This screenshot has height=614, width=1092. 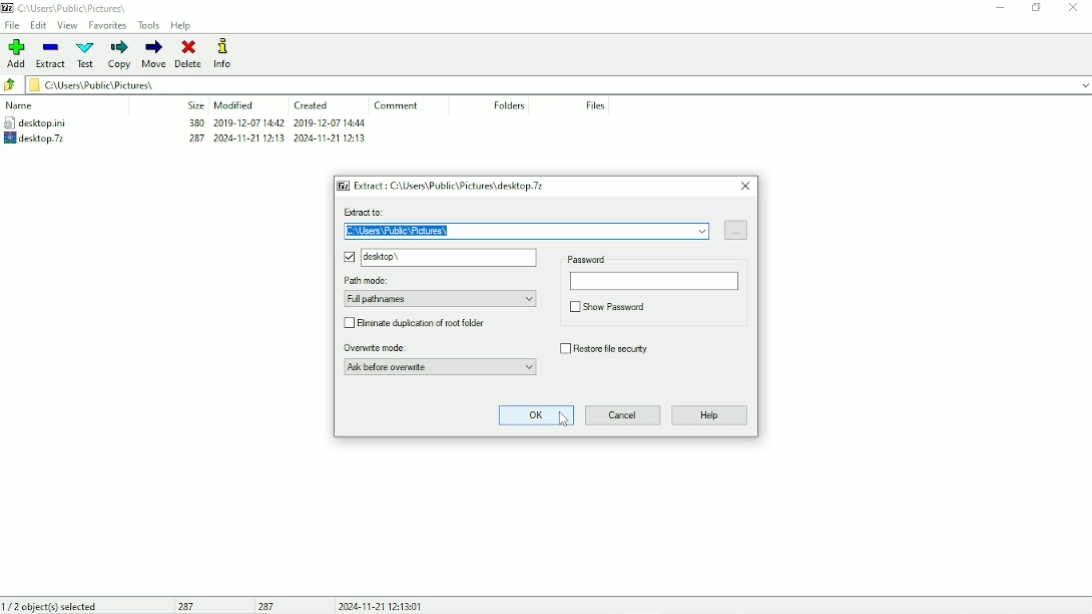 What do you see at coordinates (439, 367) in the screenshot?
I see ` Ask before overnite` at bounding box center [439, 367].